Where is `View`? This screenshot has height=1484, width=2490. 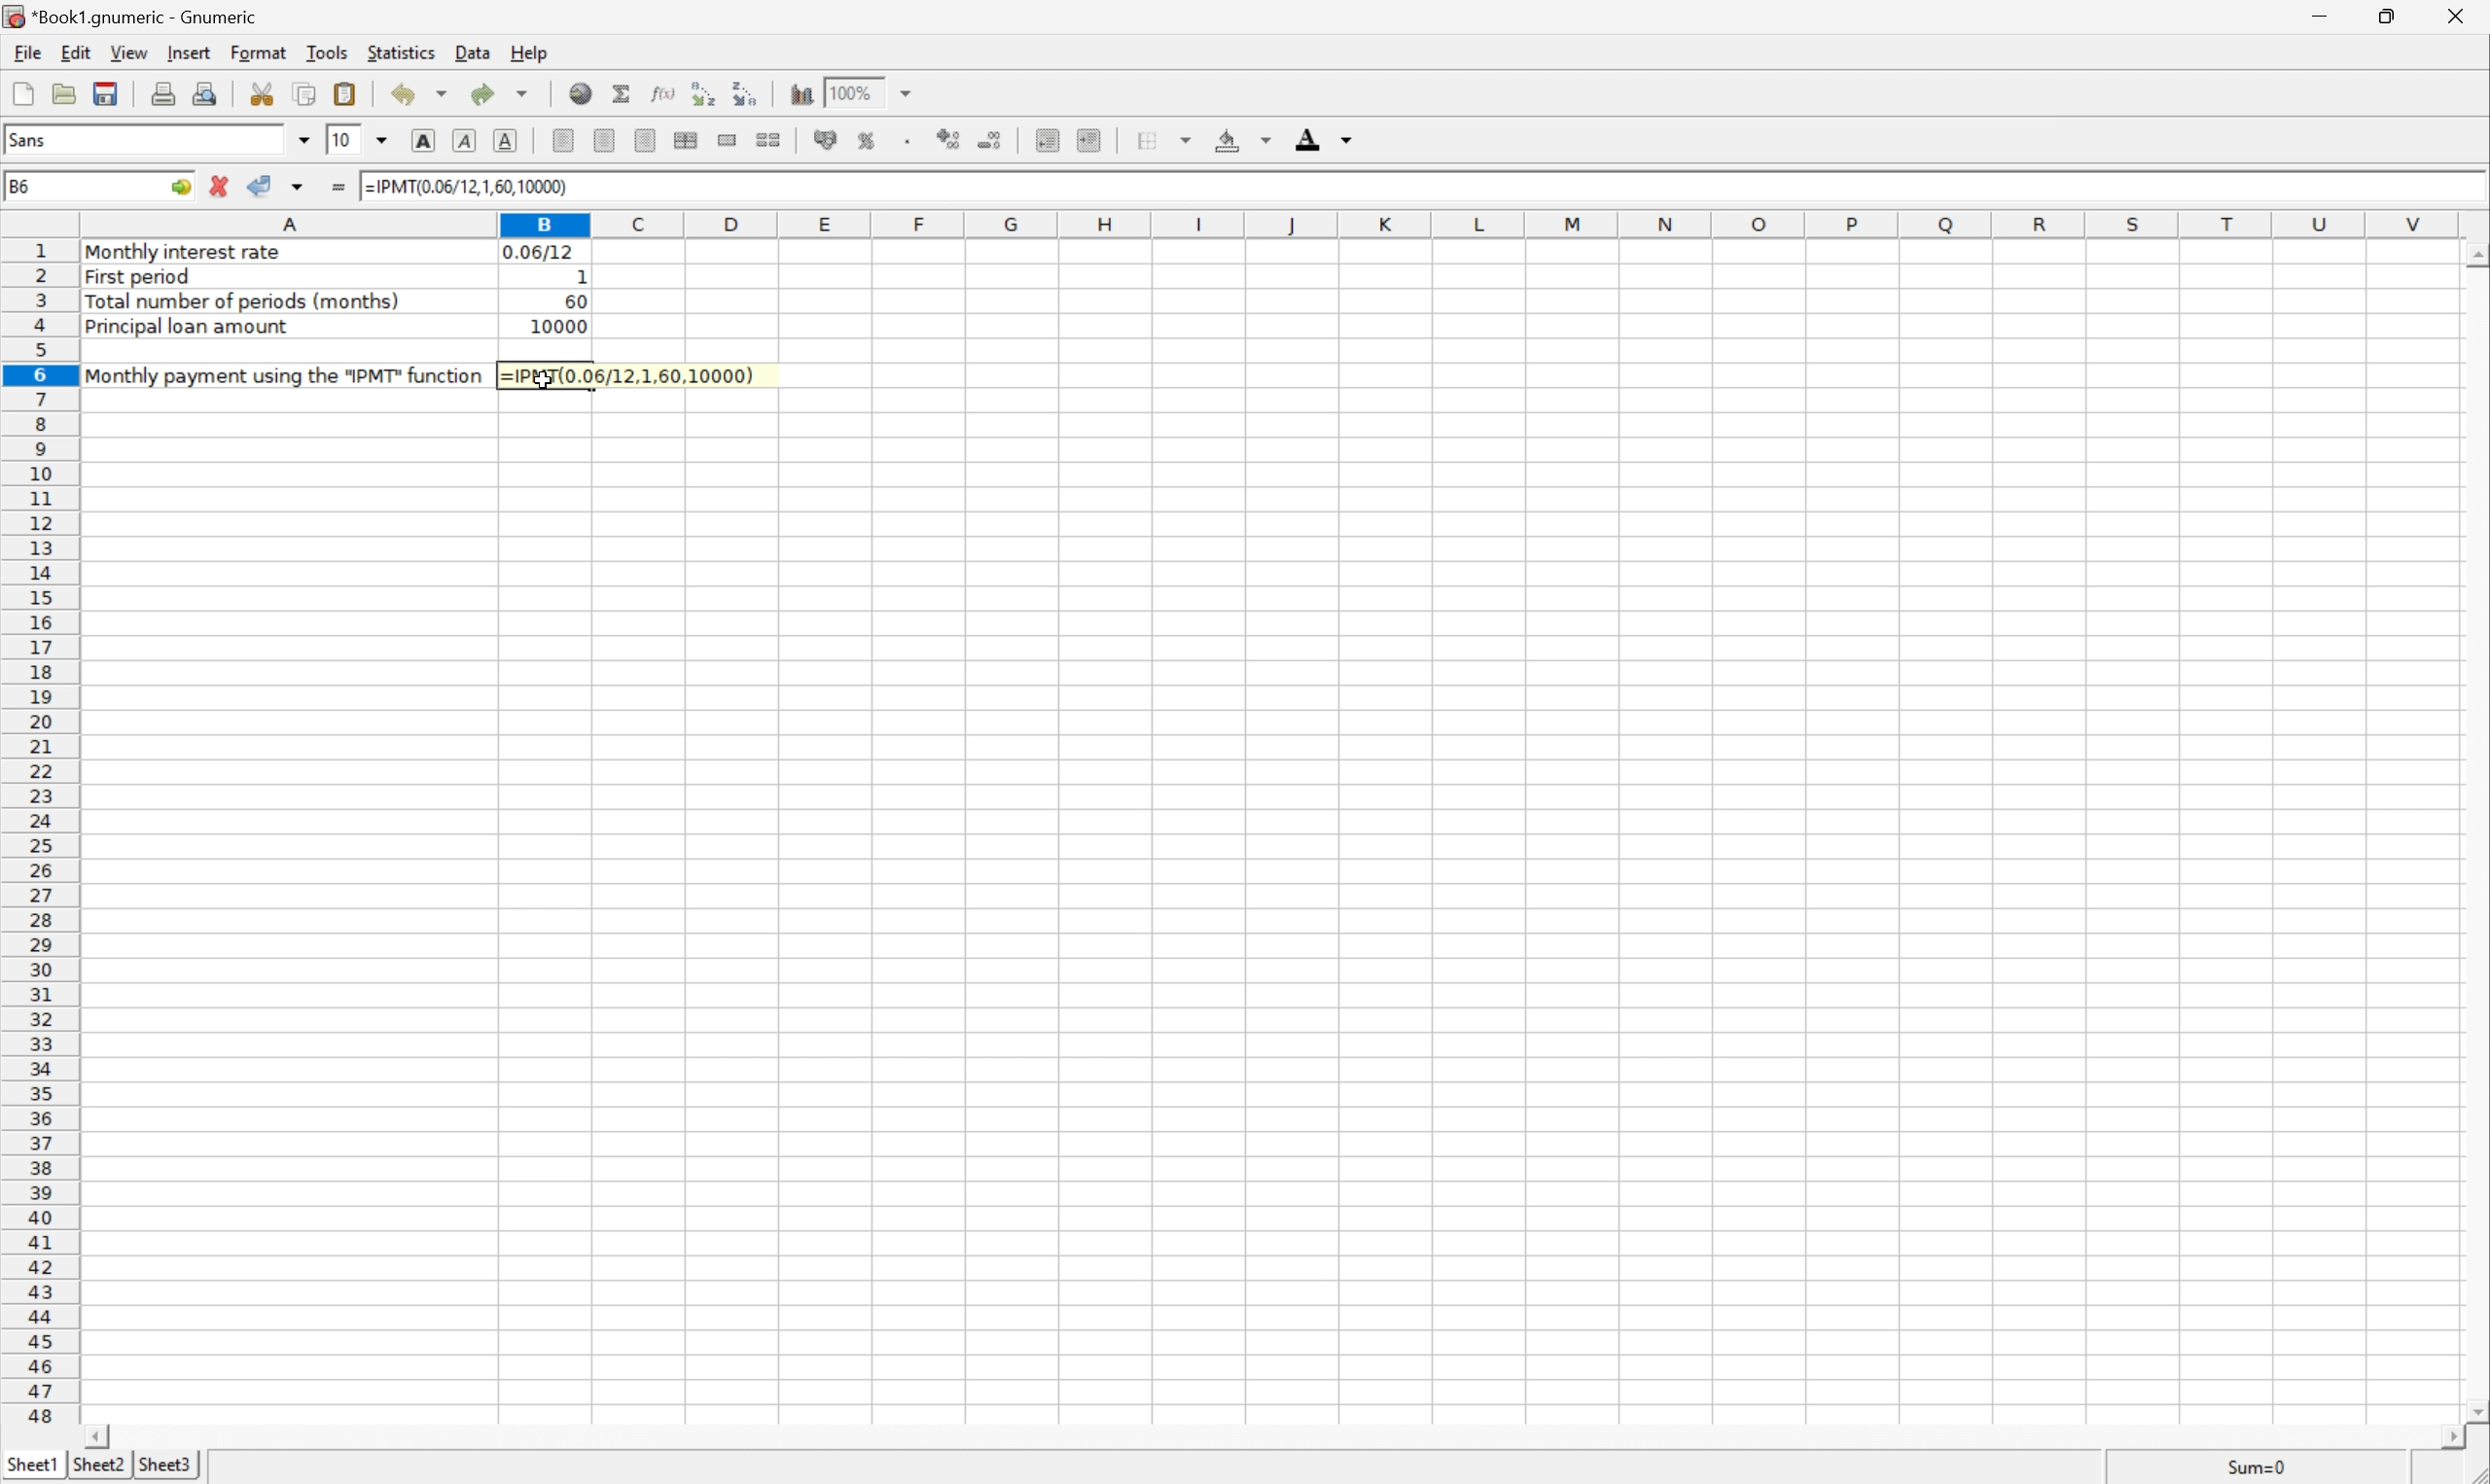 View is located at coordinates (126, 52).